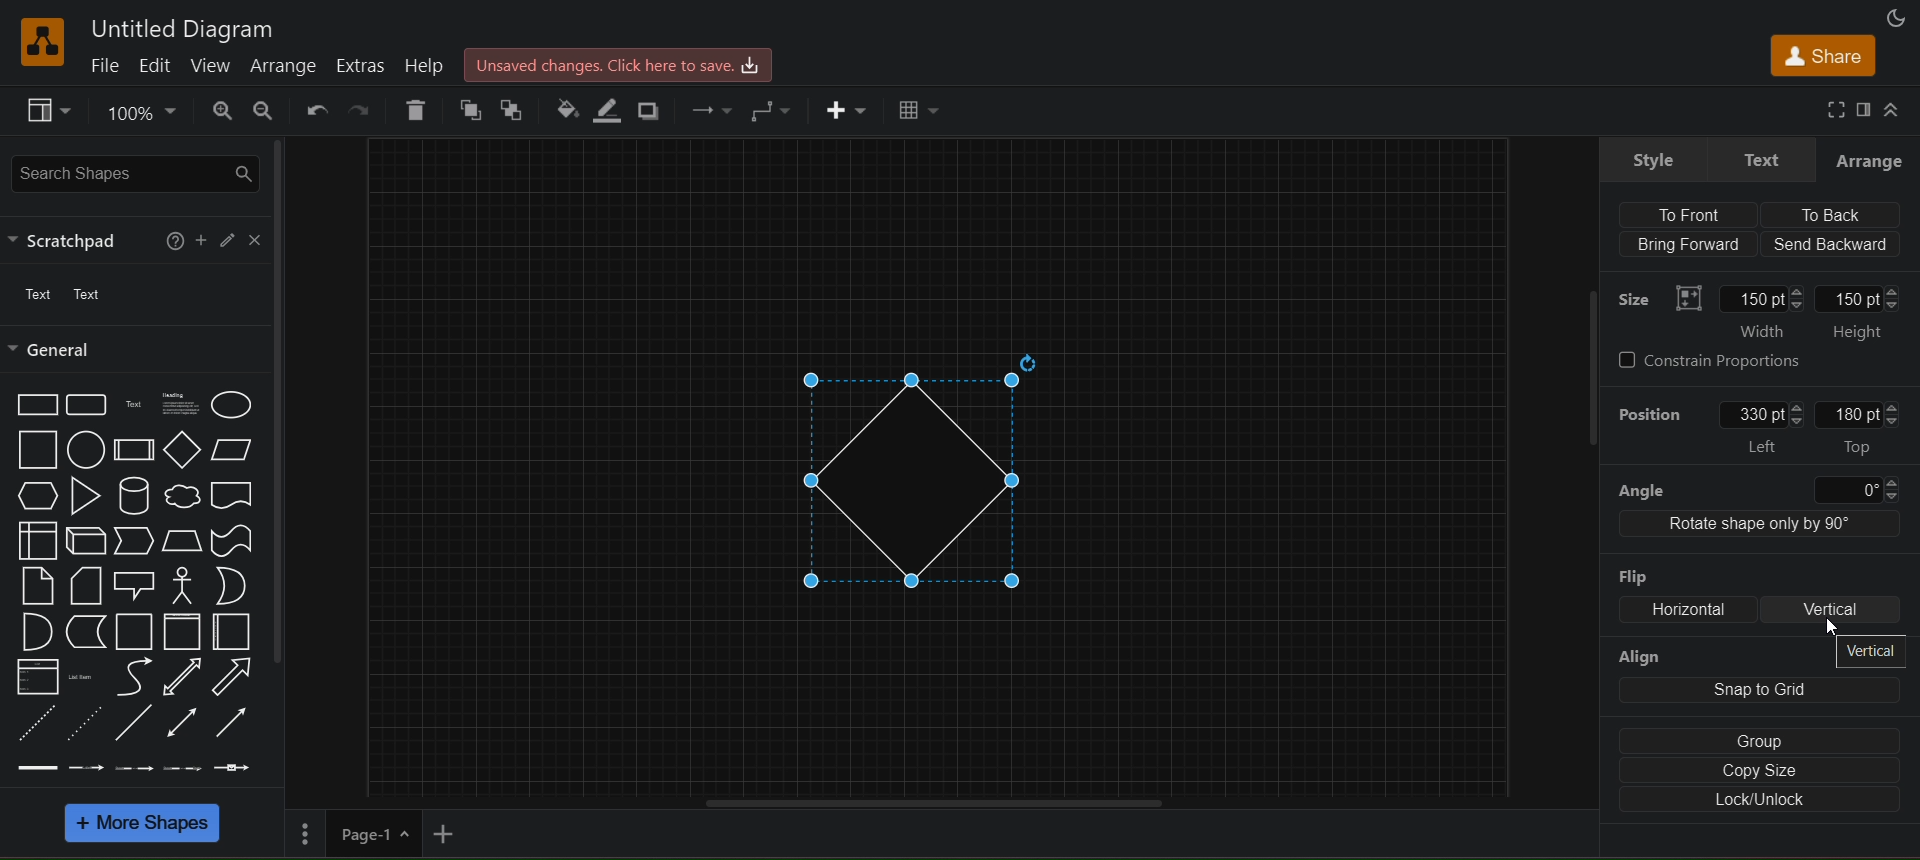 The image size is (1920, 860). I want to click on step, so click(135, 540).